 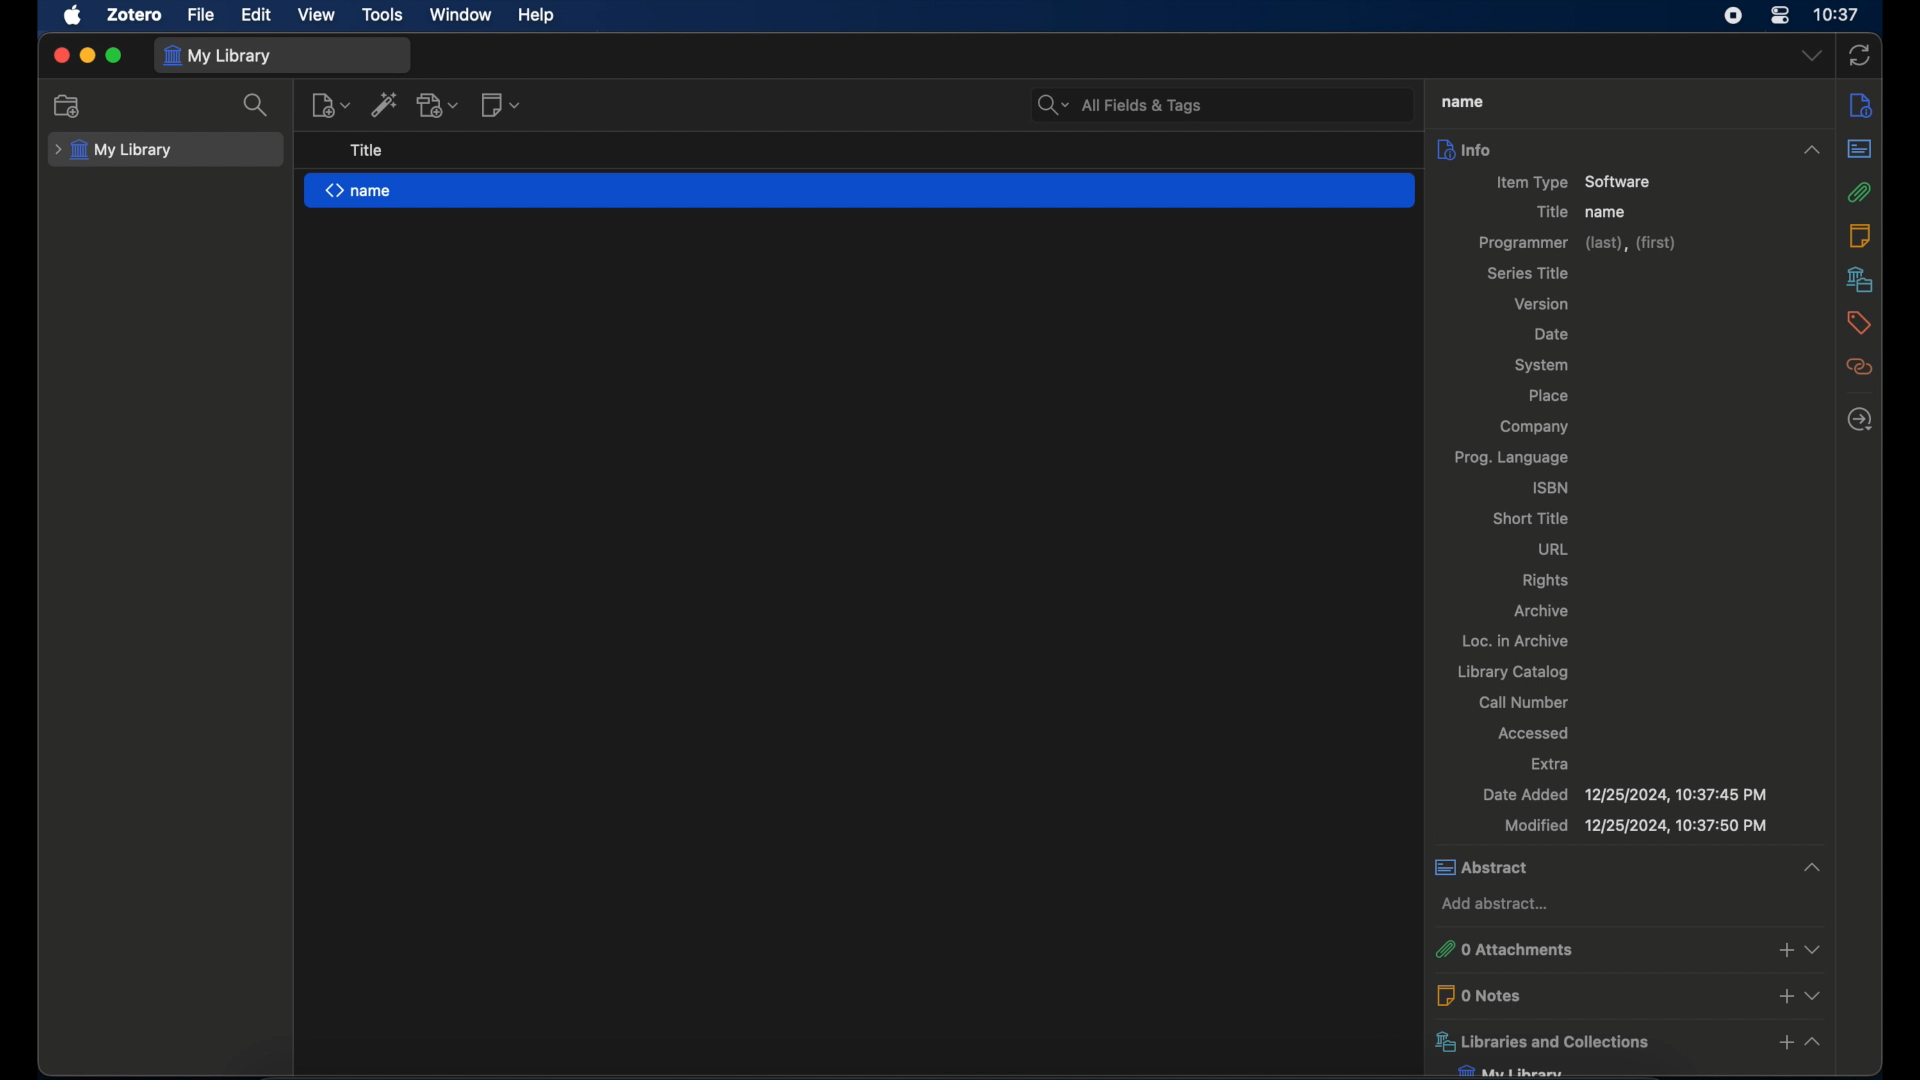 What do you see at coordinates (115, 57) in the screenshot?
I see `maximize` at bounding box center [115, 57].